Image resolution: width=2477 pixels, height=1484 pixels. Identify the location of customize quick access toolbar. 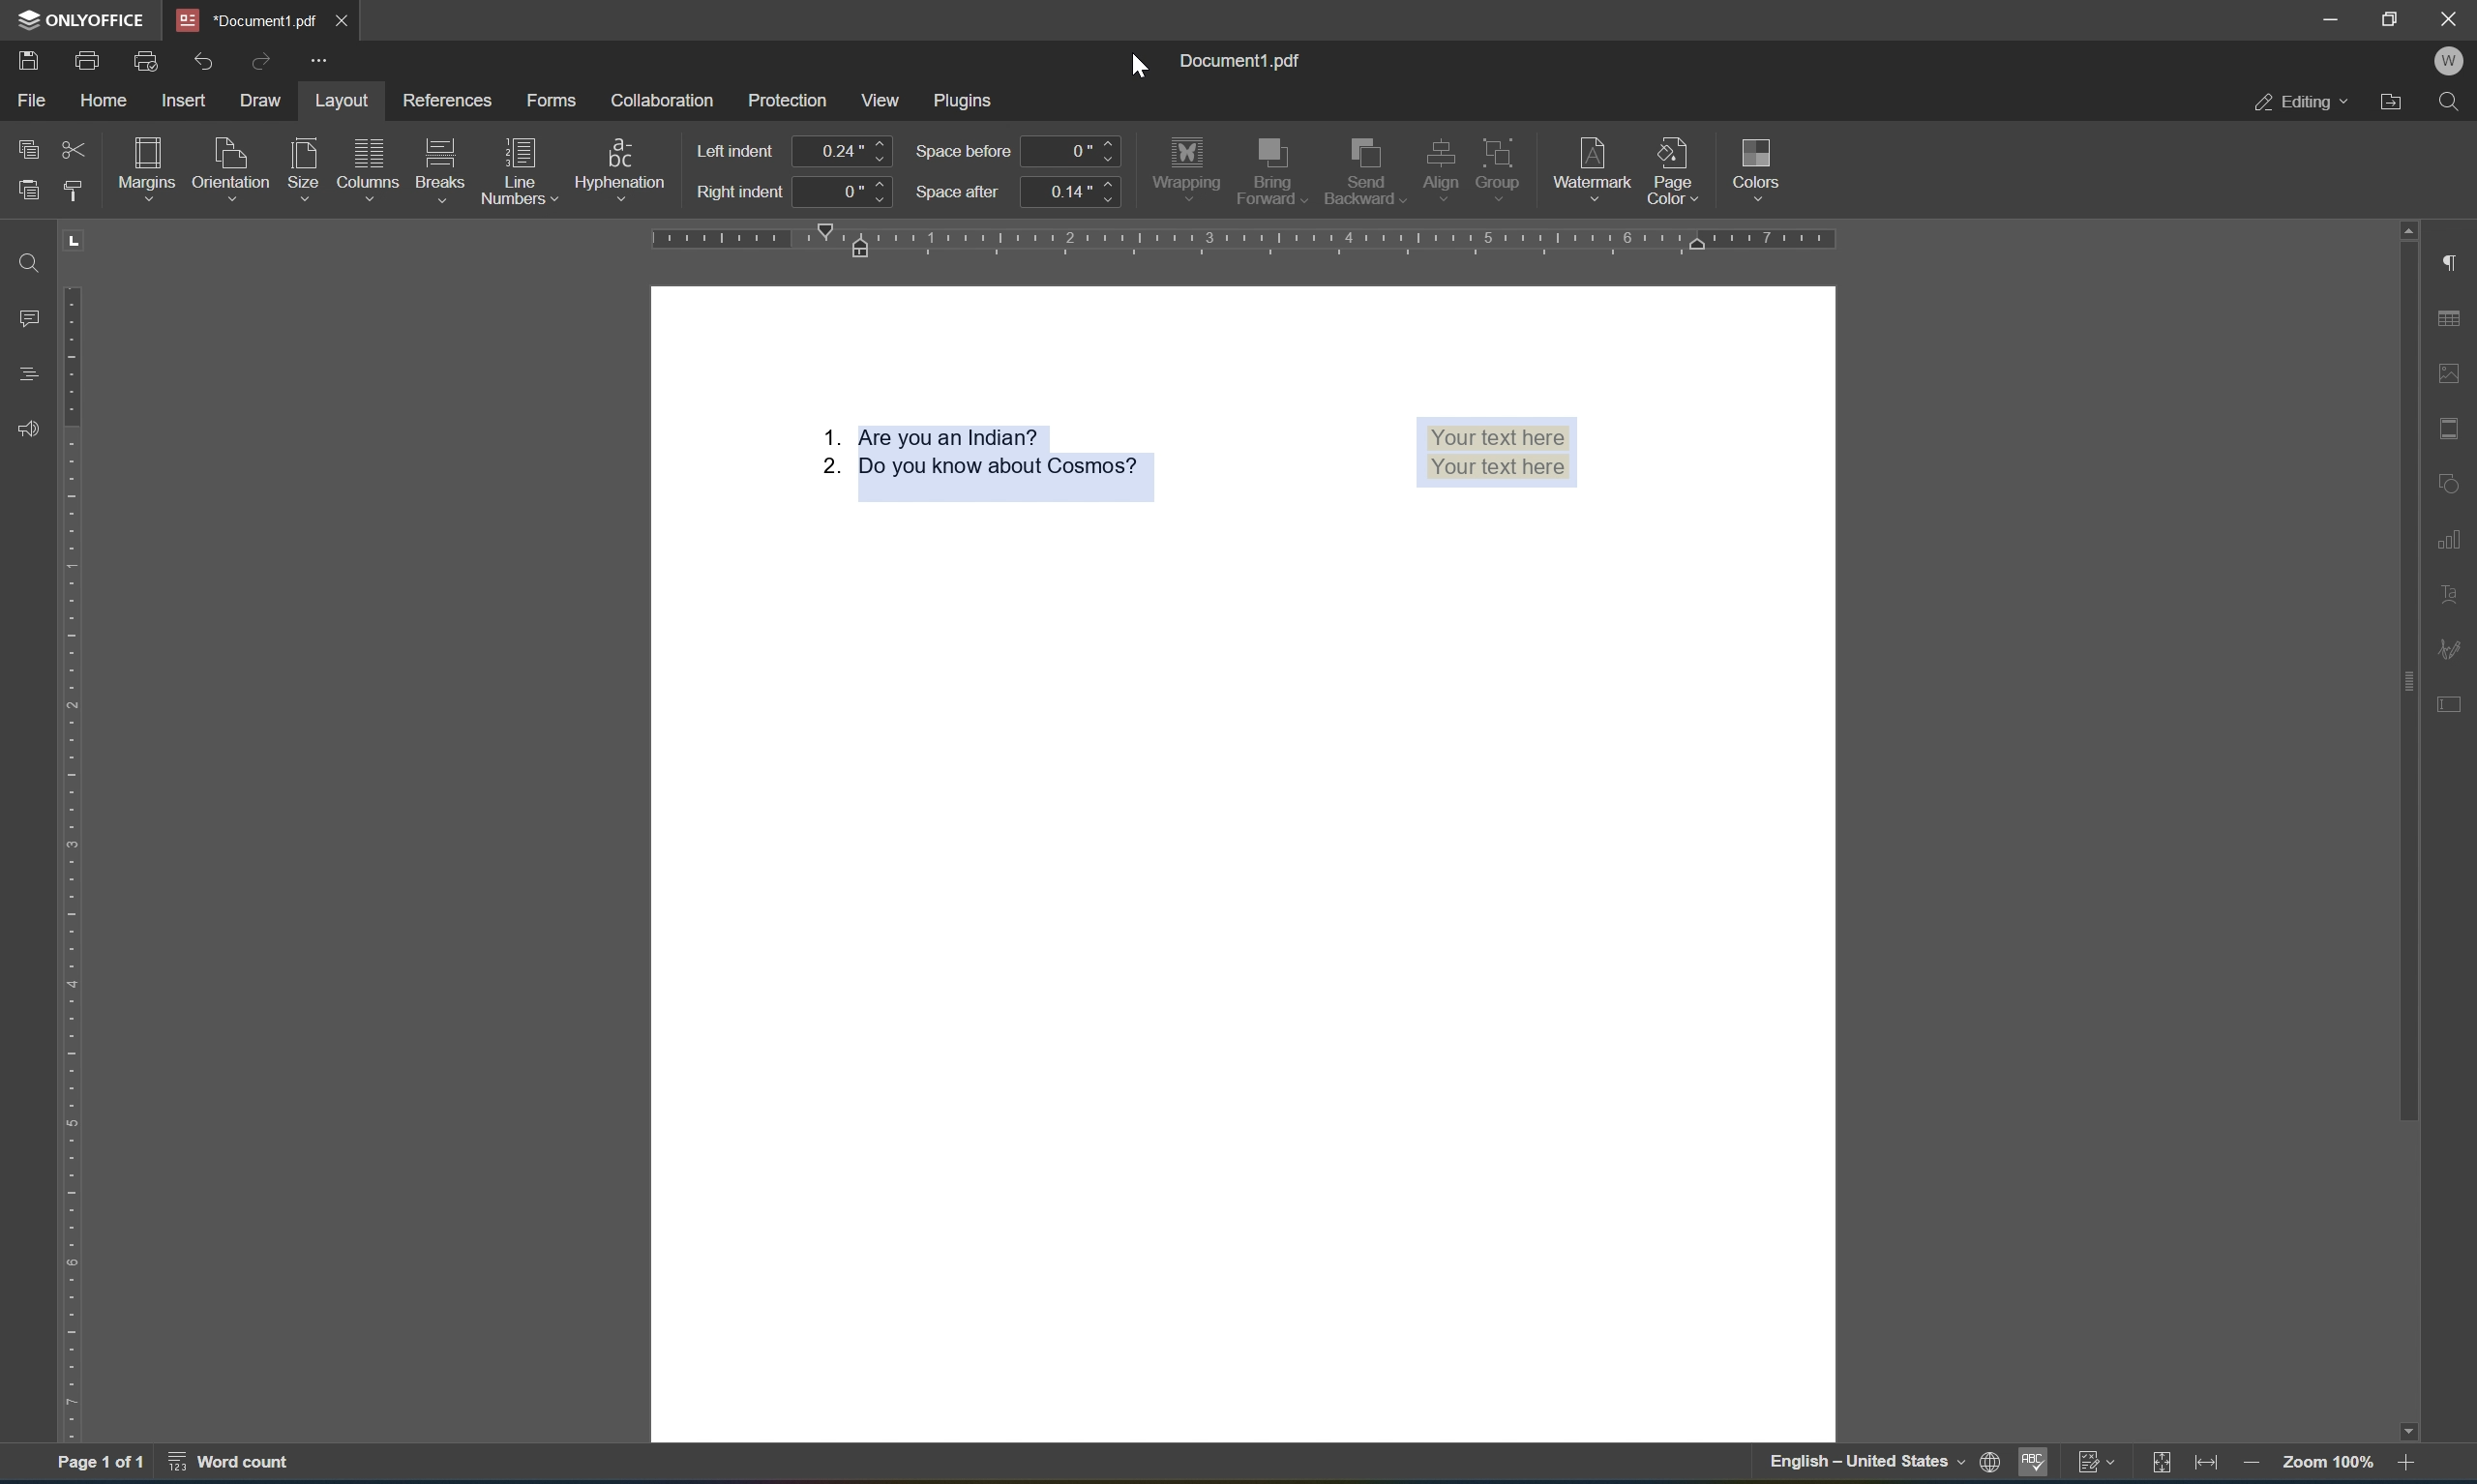
(327, 63).